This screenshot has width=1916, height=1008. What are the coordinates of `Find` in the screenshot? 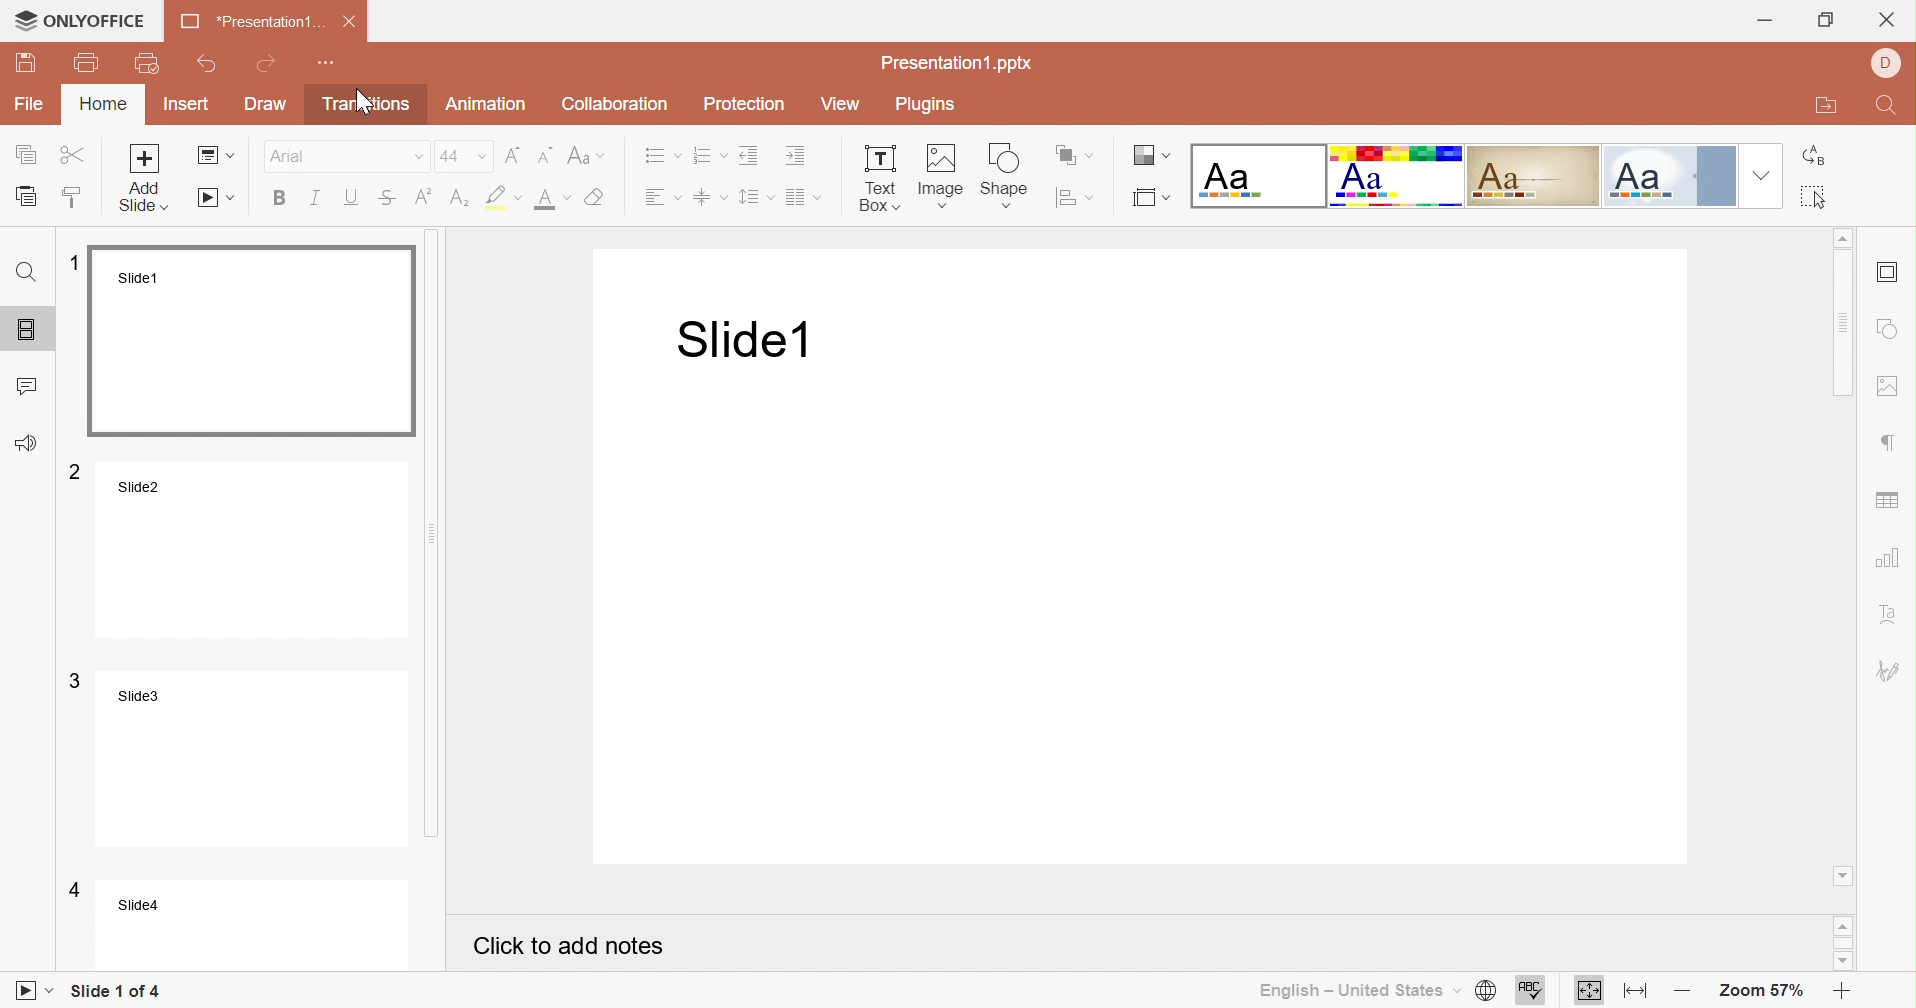 It's located at (1890, 104).